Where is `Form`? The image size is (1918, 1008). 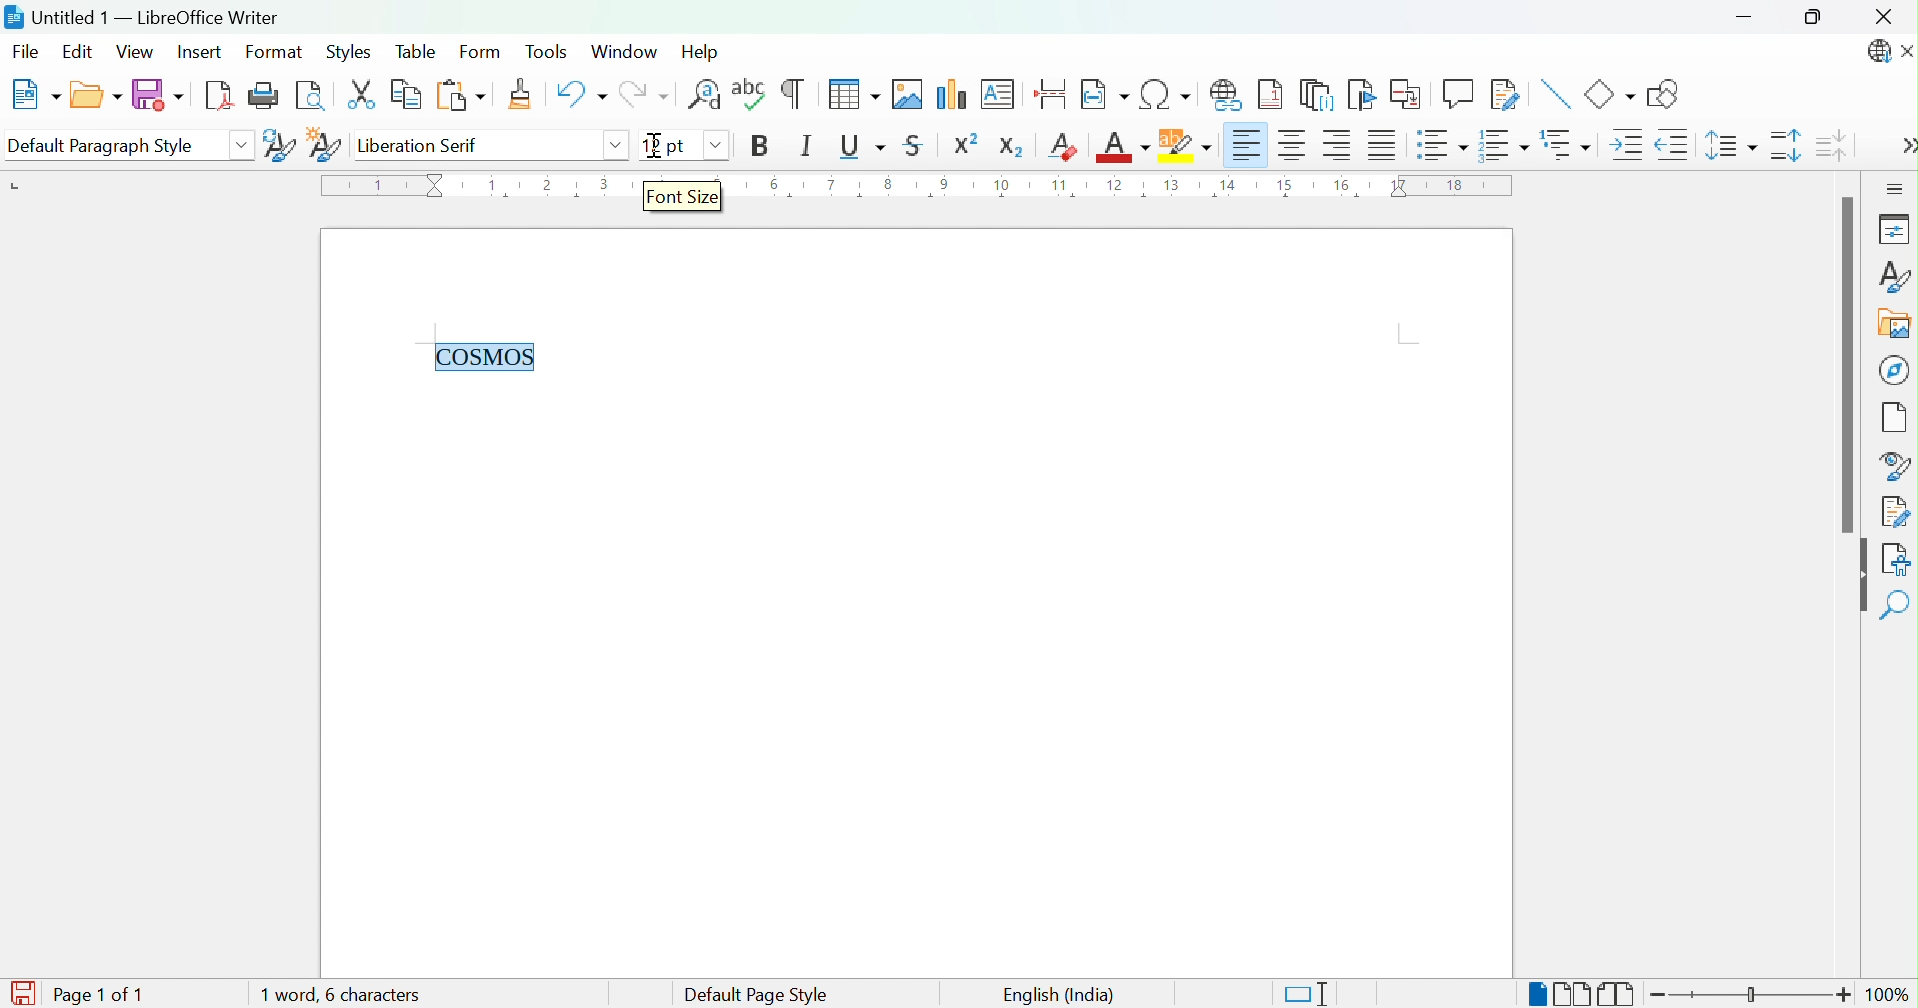 Form is located at coordinates (480, 53).